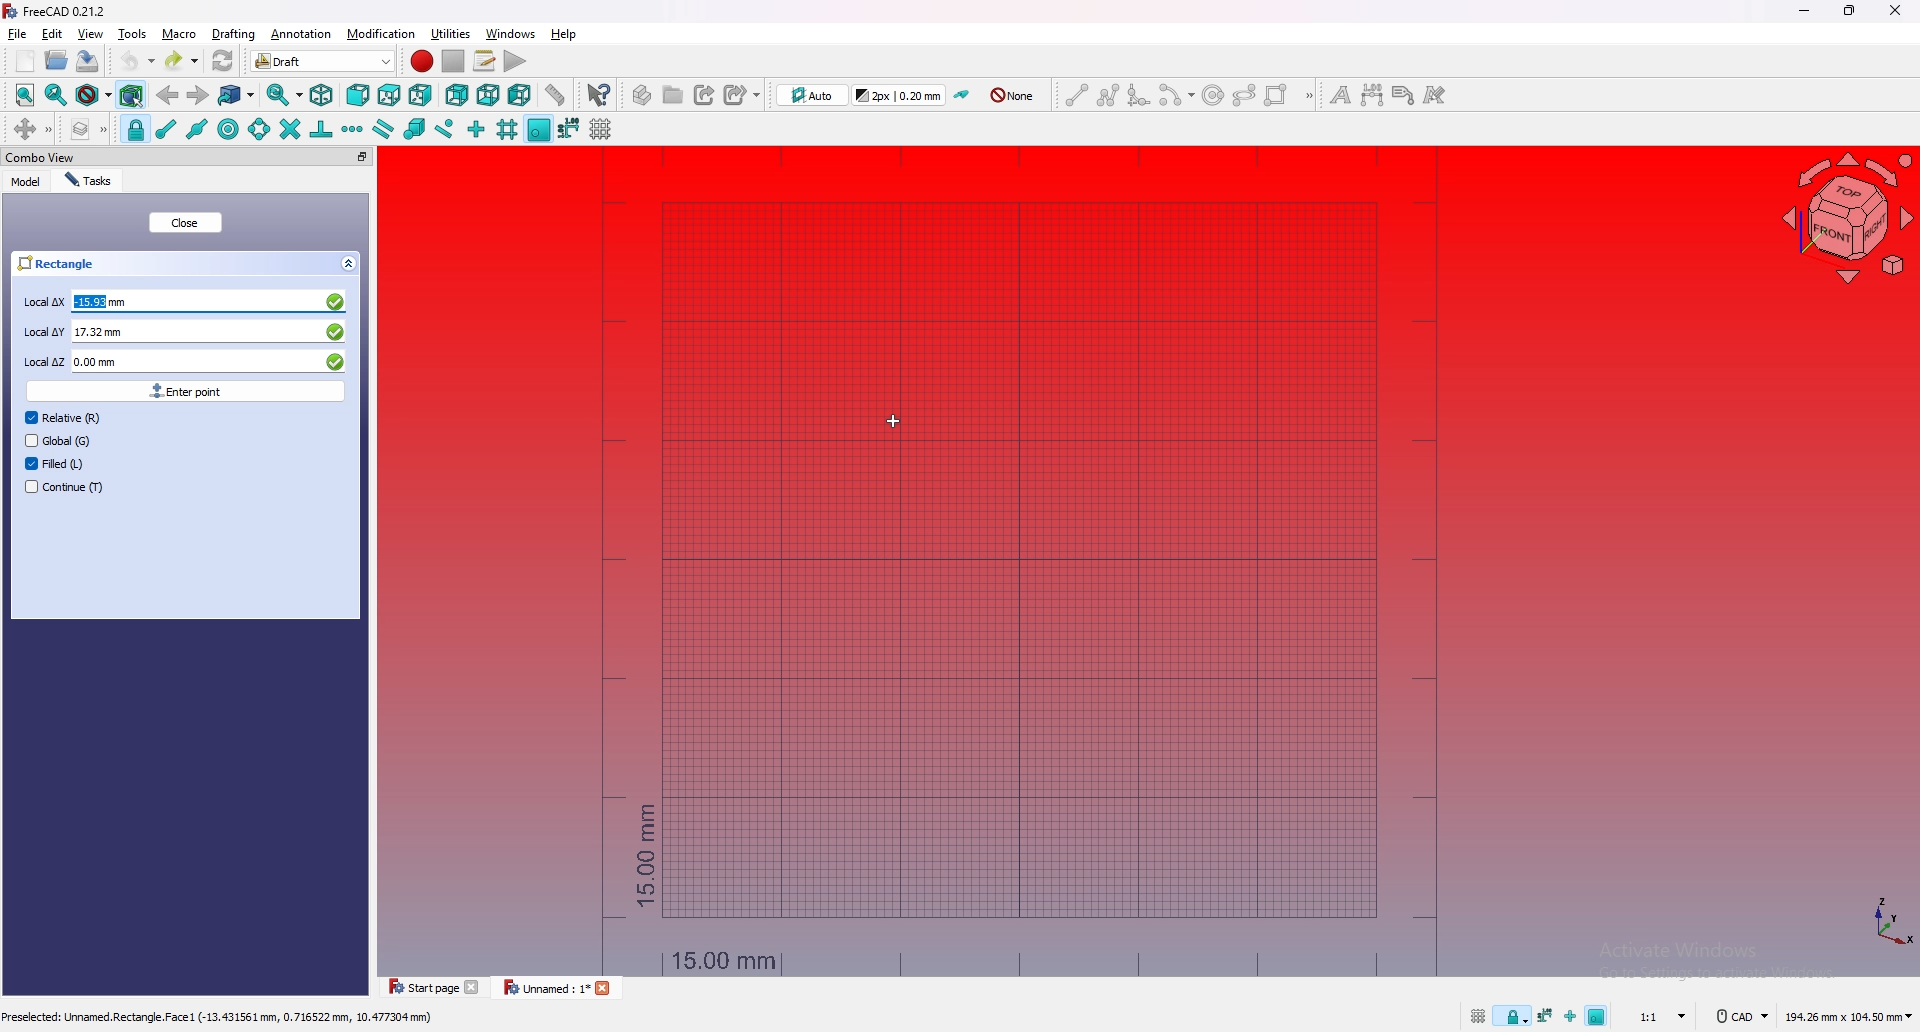  Describe the element at coordinates (165, 130) in the screenshot. I see `snap endpoint` at that location.